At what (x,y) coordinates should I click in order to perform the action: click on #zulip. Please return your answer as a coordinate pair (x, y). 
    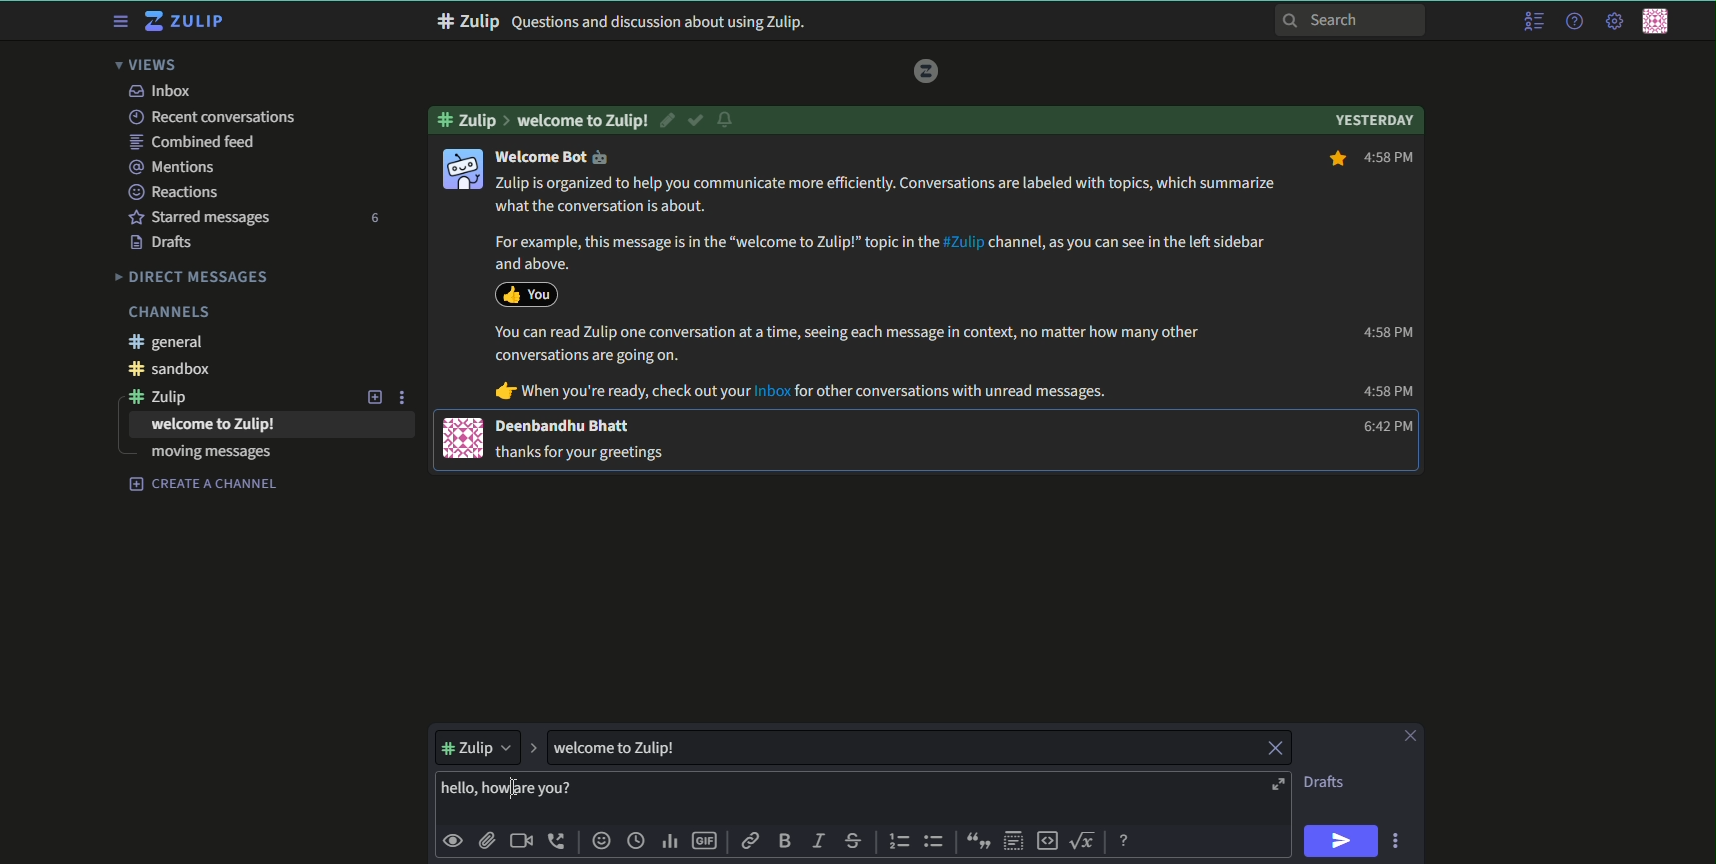
    Looking at the image, I should click on (471, 118).